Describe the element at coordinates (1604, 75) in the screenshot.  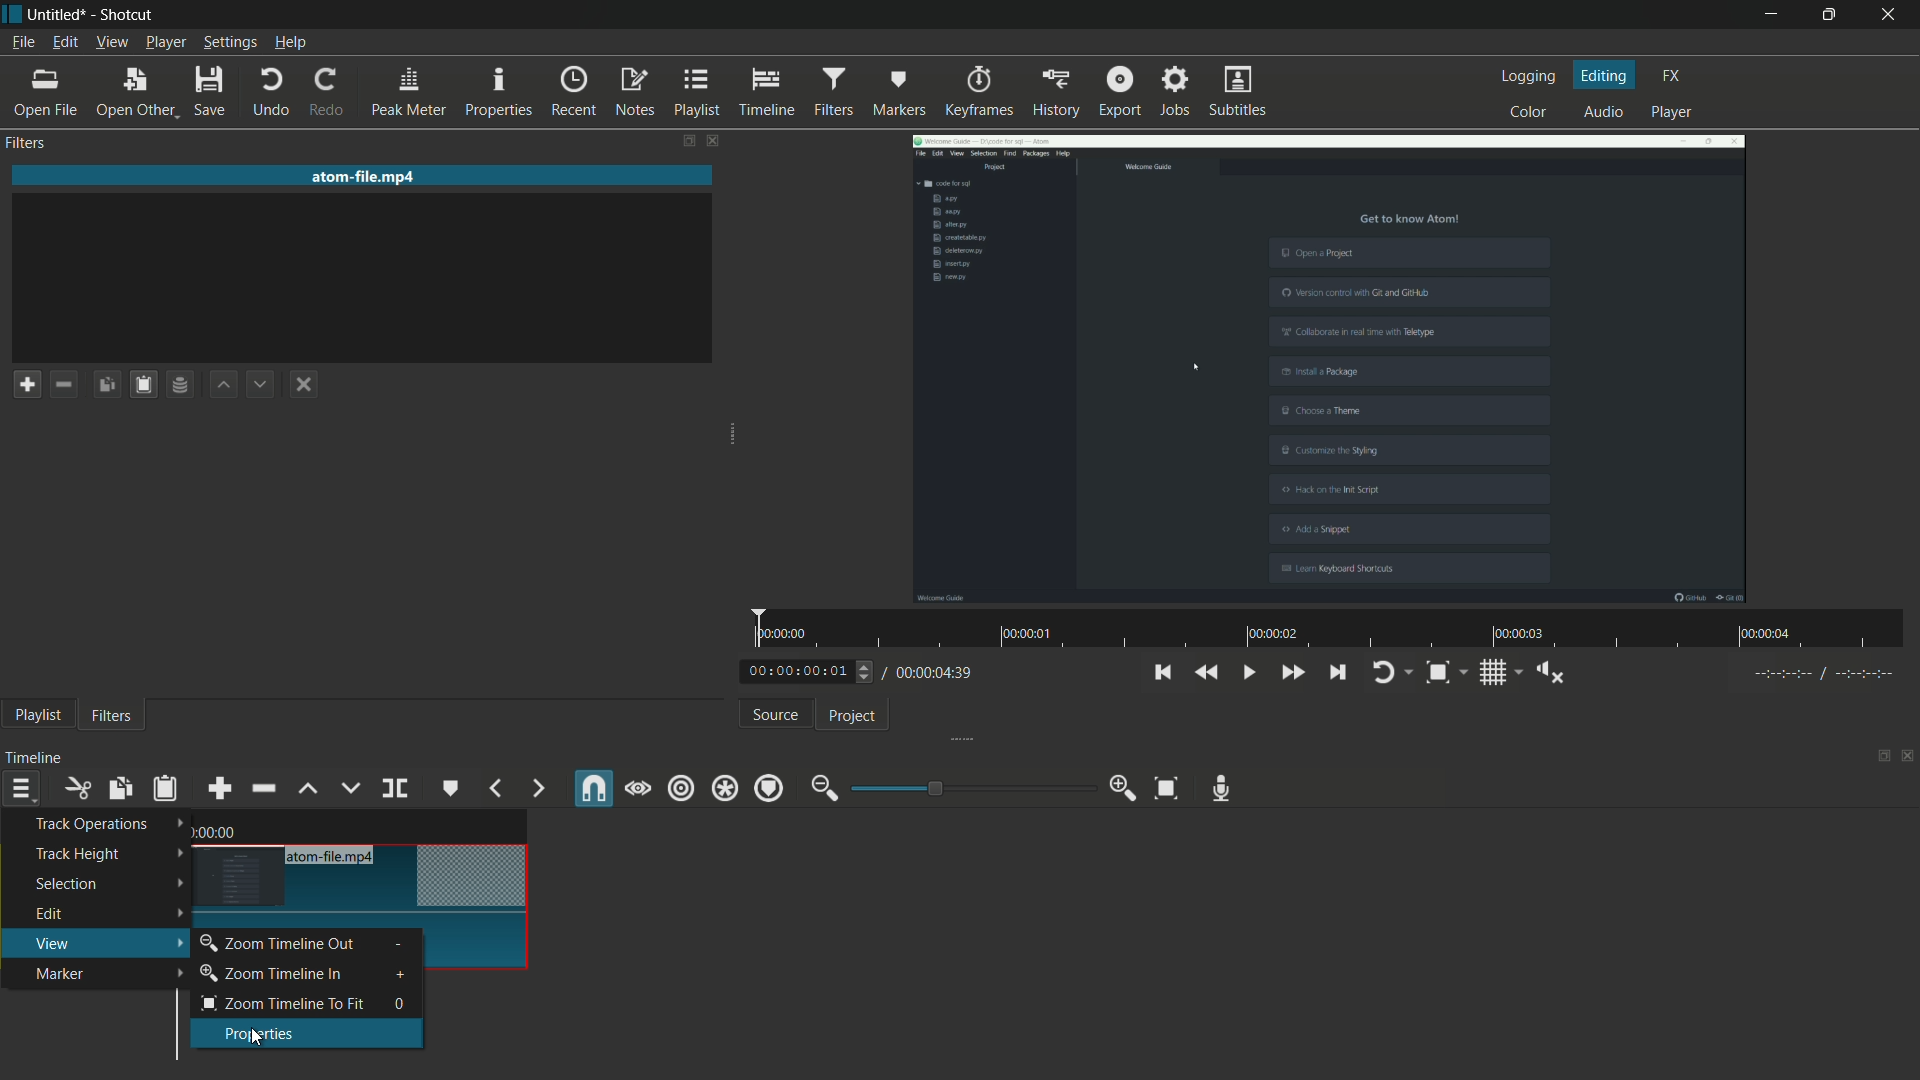
I see `editing` at that location.